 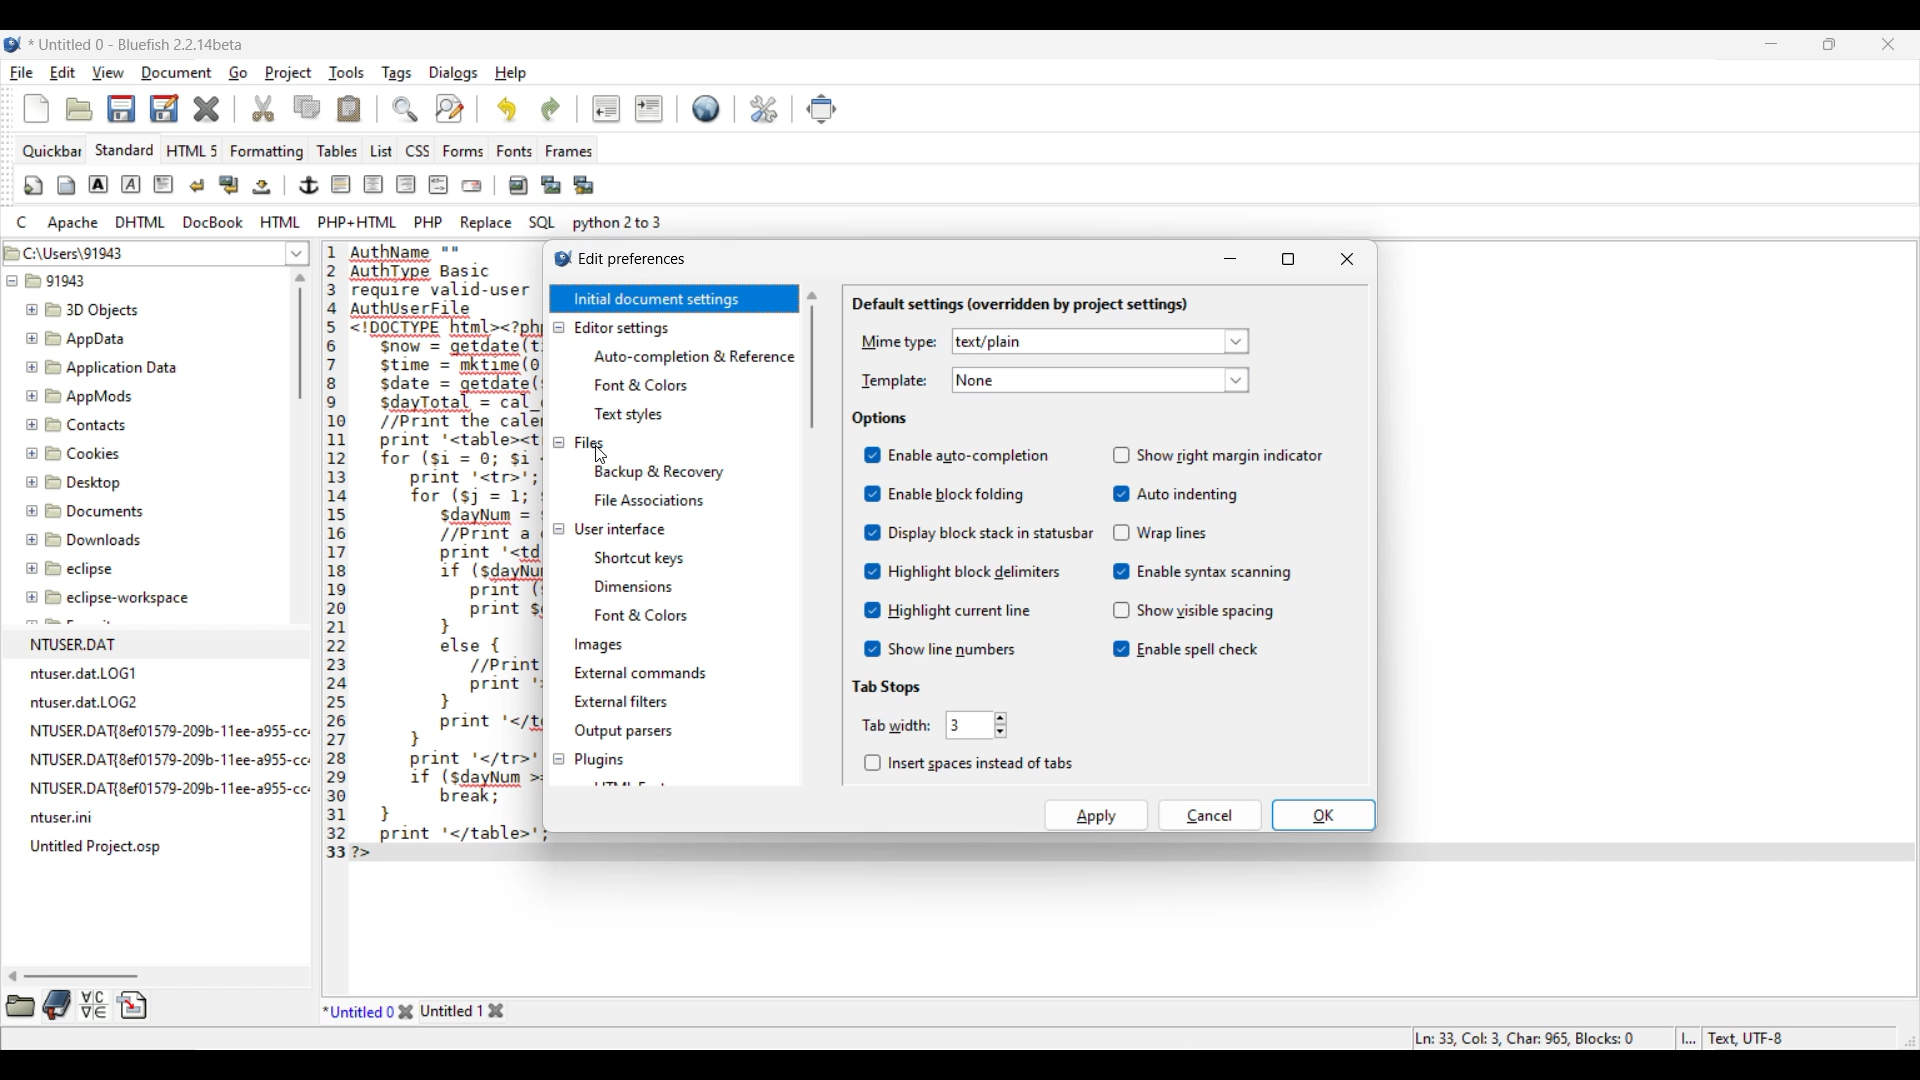 What do you see at coordinates (349, 108) in the screenshot?
I see `Paste` at bounding box center [349, 108].